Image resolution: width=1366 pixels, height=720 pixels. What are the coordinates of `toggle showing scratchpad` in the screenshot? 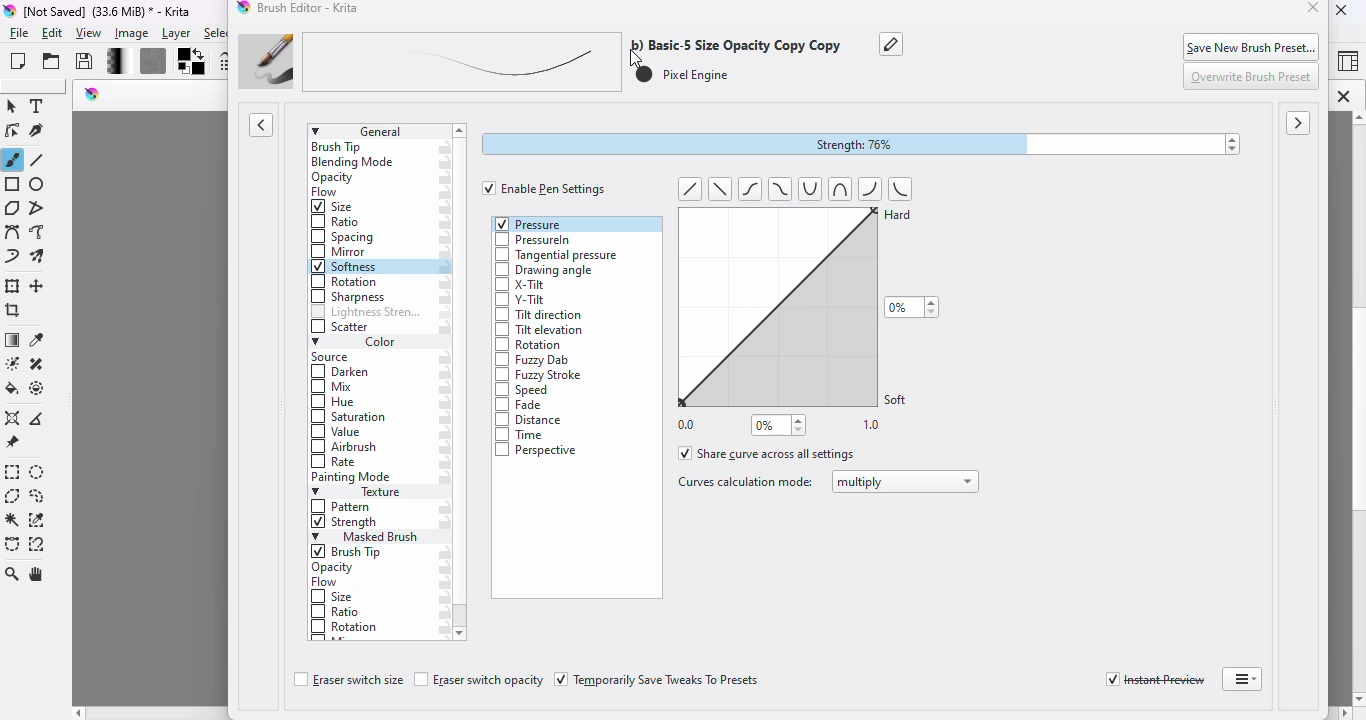 It's located at (1299, 124).